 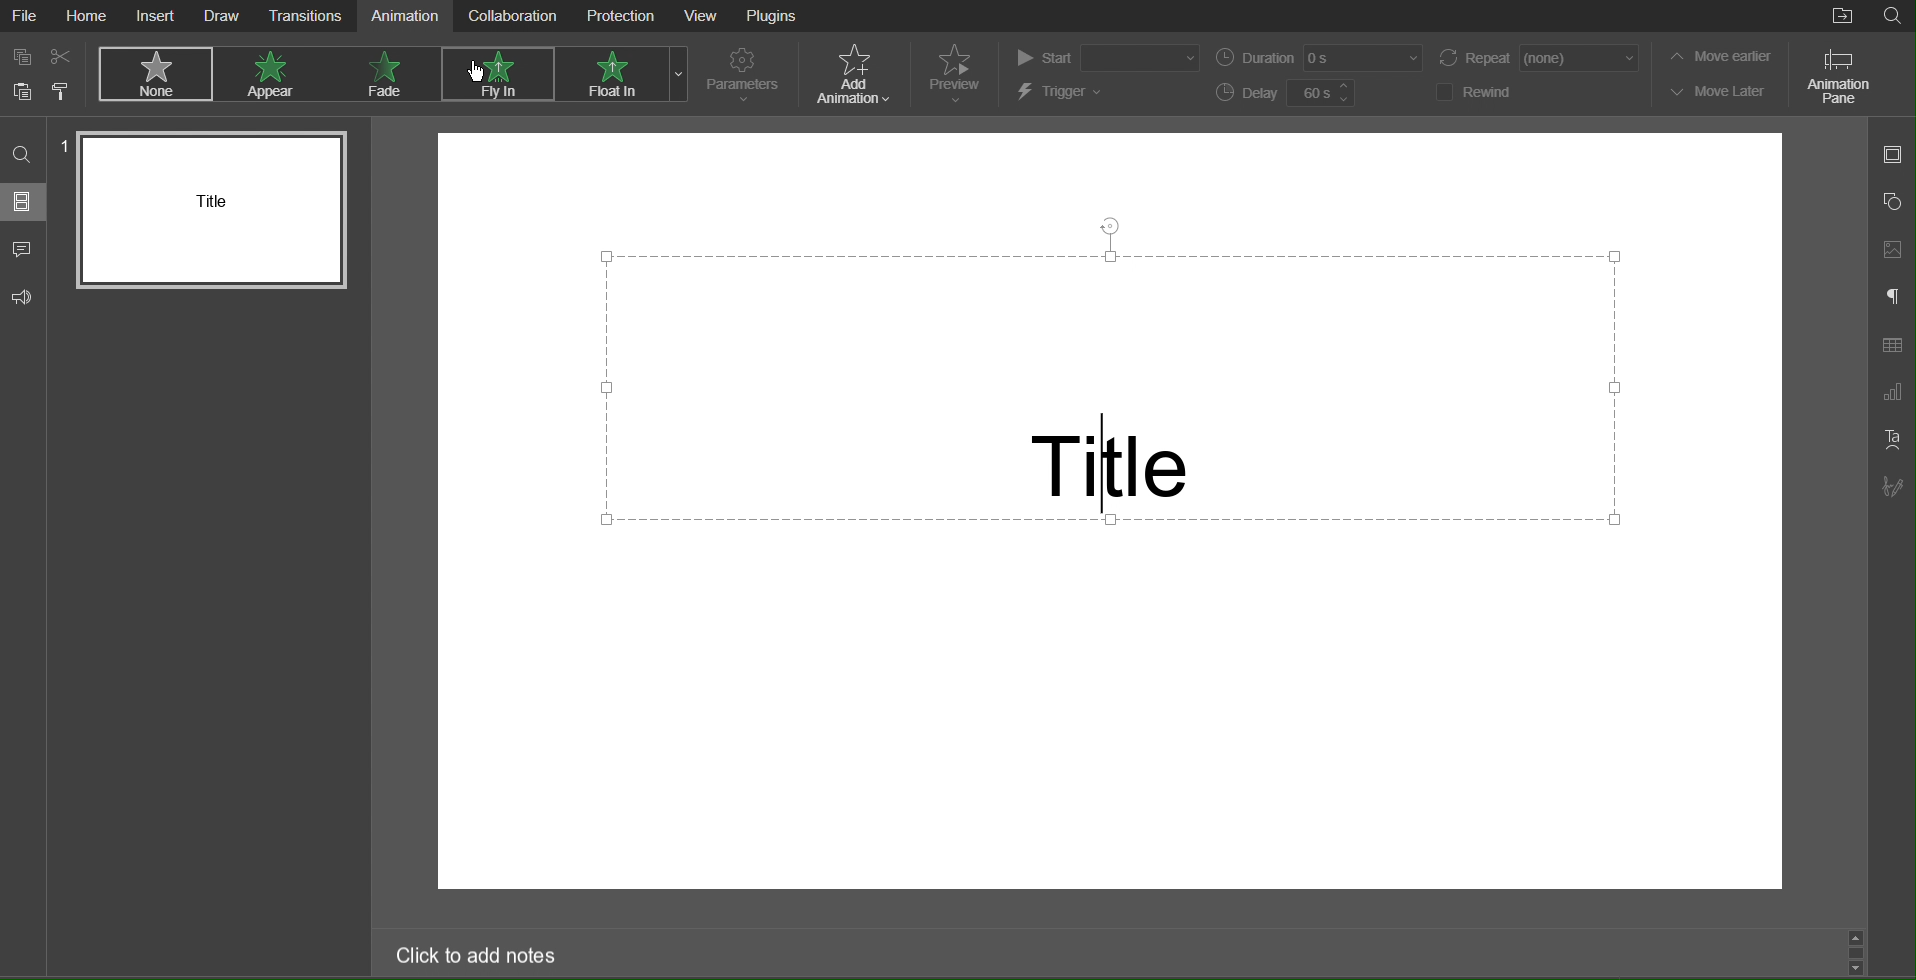 I want to click on Table Settings, so click(x=1892, y=346).